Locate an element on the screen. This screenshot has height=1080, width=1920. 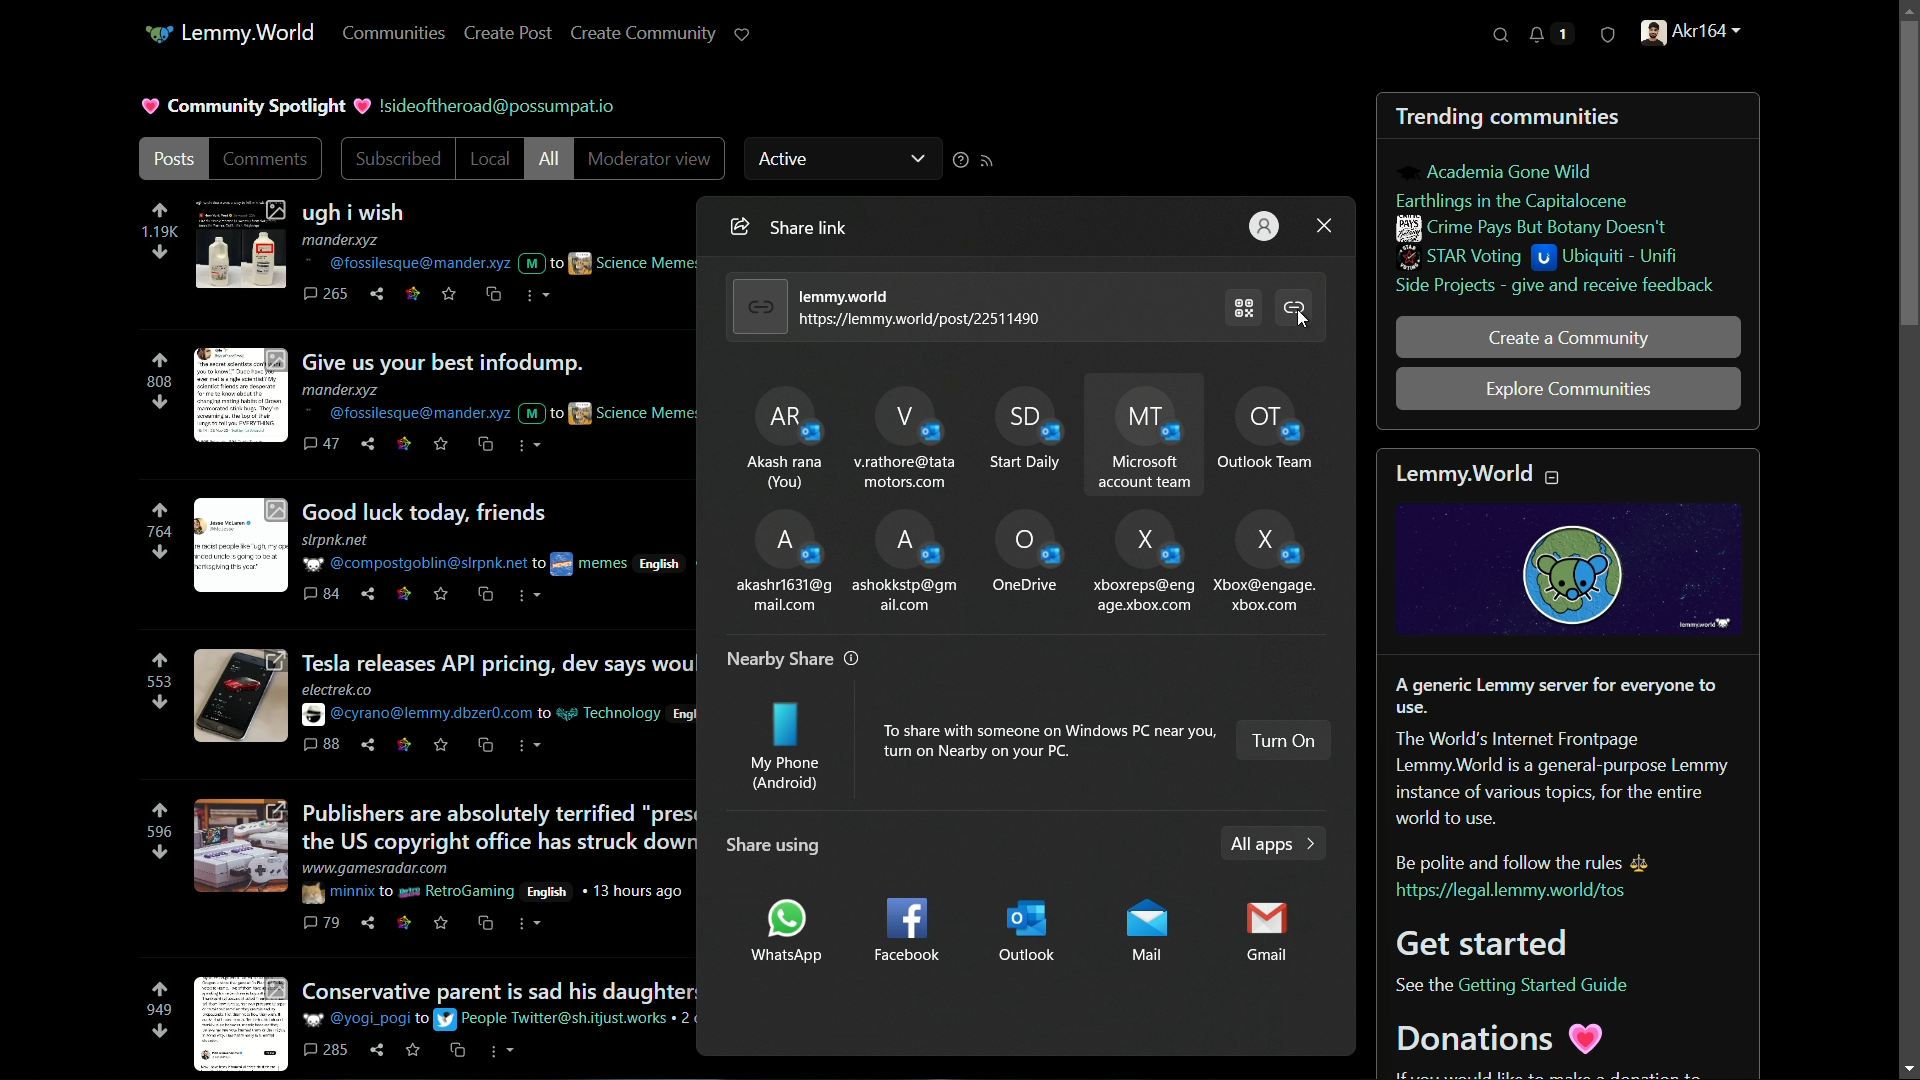
See the is located at coordinates (1420, 987).